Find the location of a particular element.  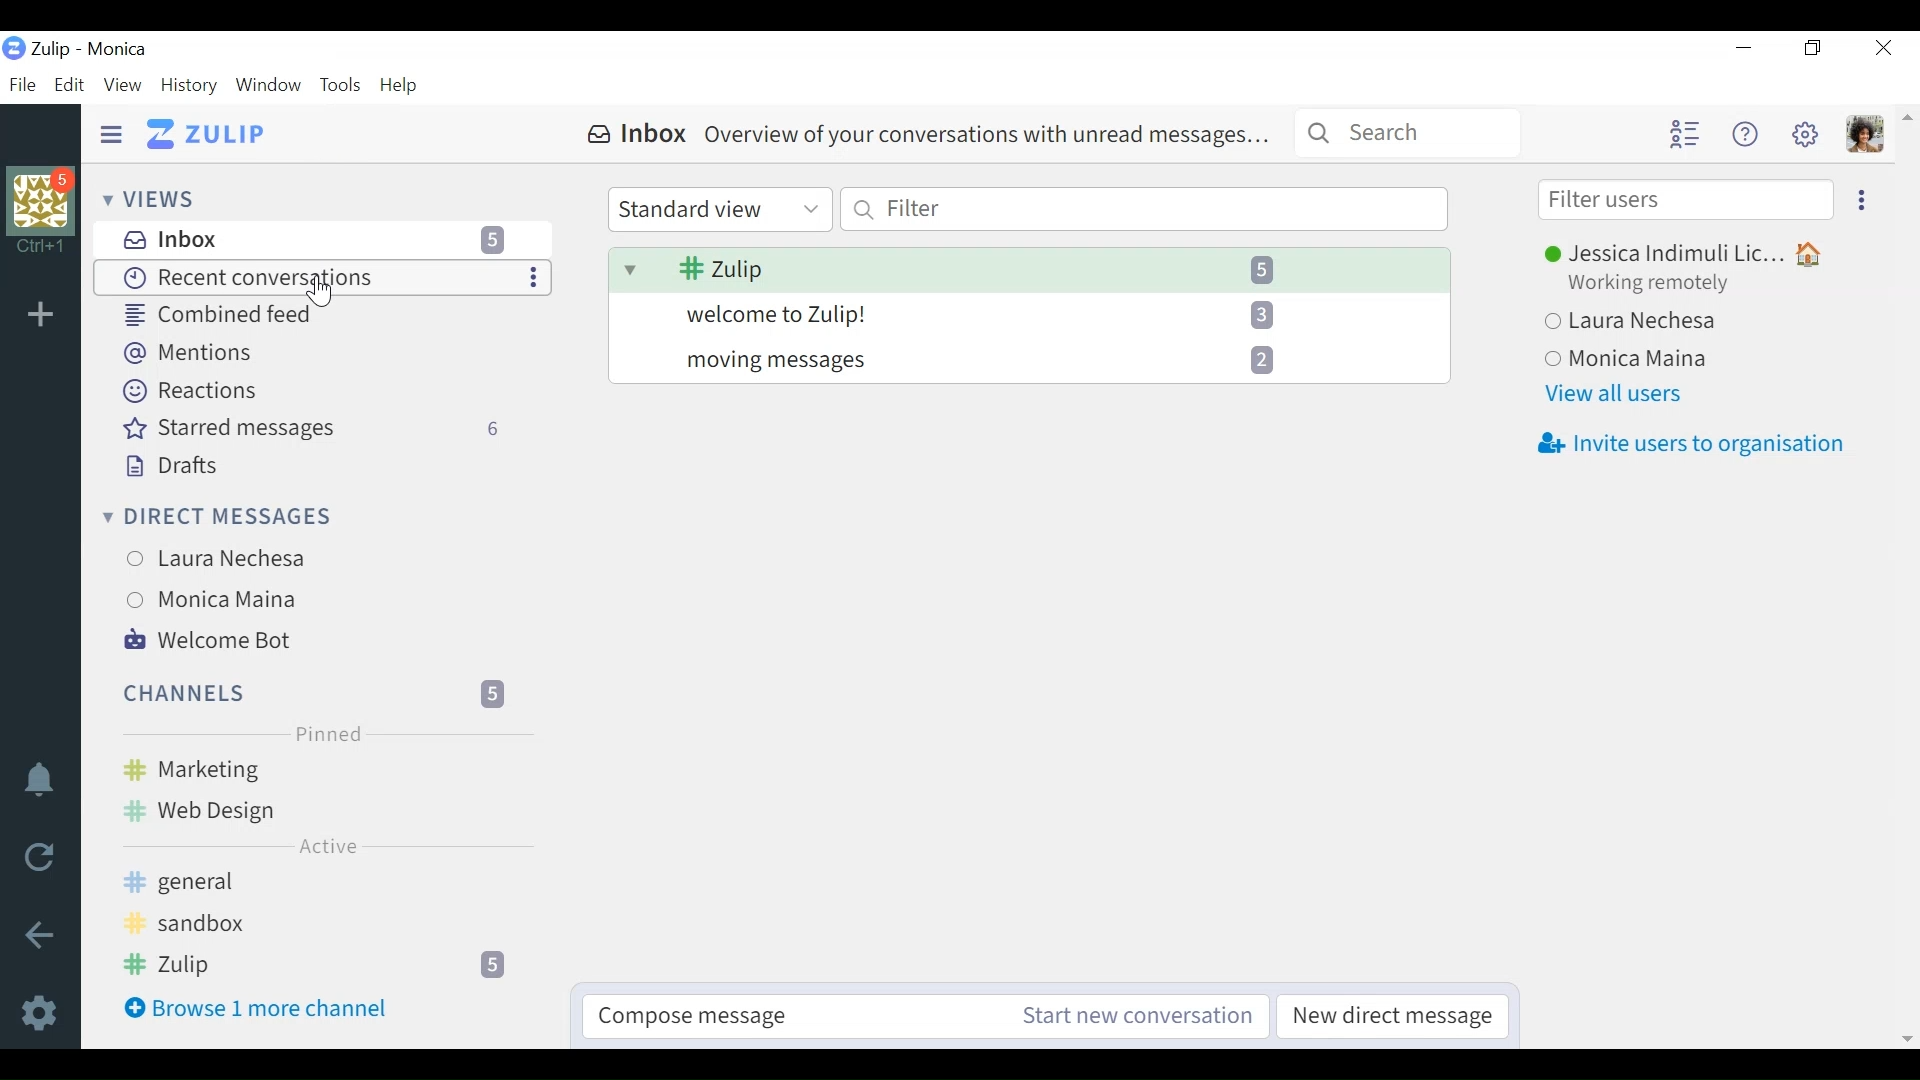

Zulip is located at coordinates (1025, 268).